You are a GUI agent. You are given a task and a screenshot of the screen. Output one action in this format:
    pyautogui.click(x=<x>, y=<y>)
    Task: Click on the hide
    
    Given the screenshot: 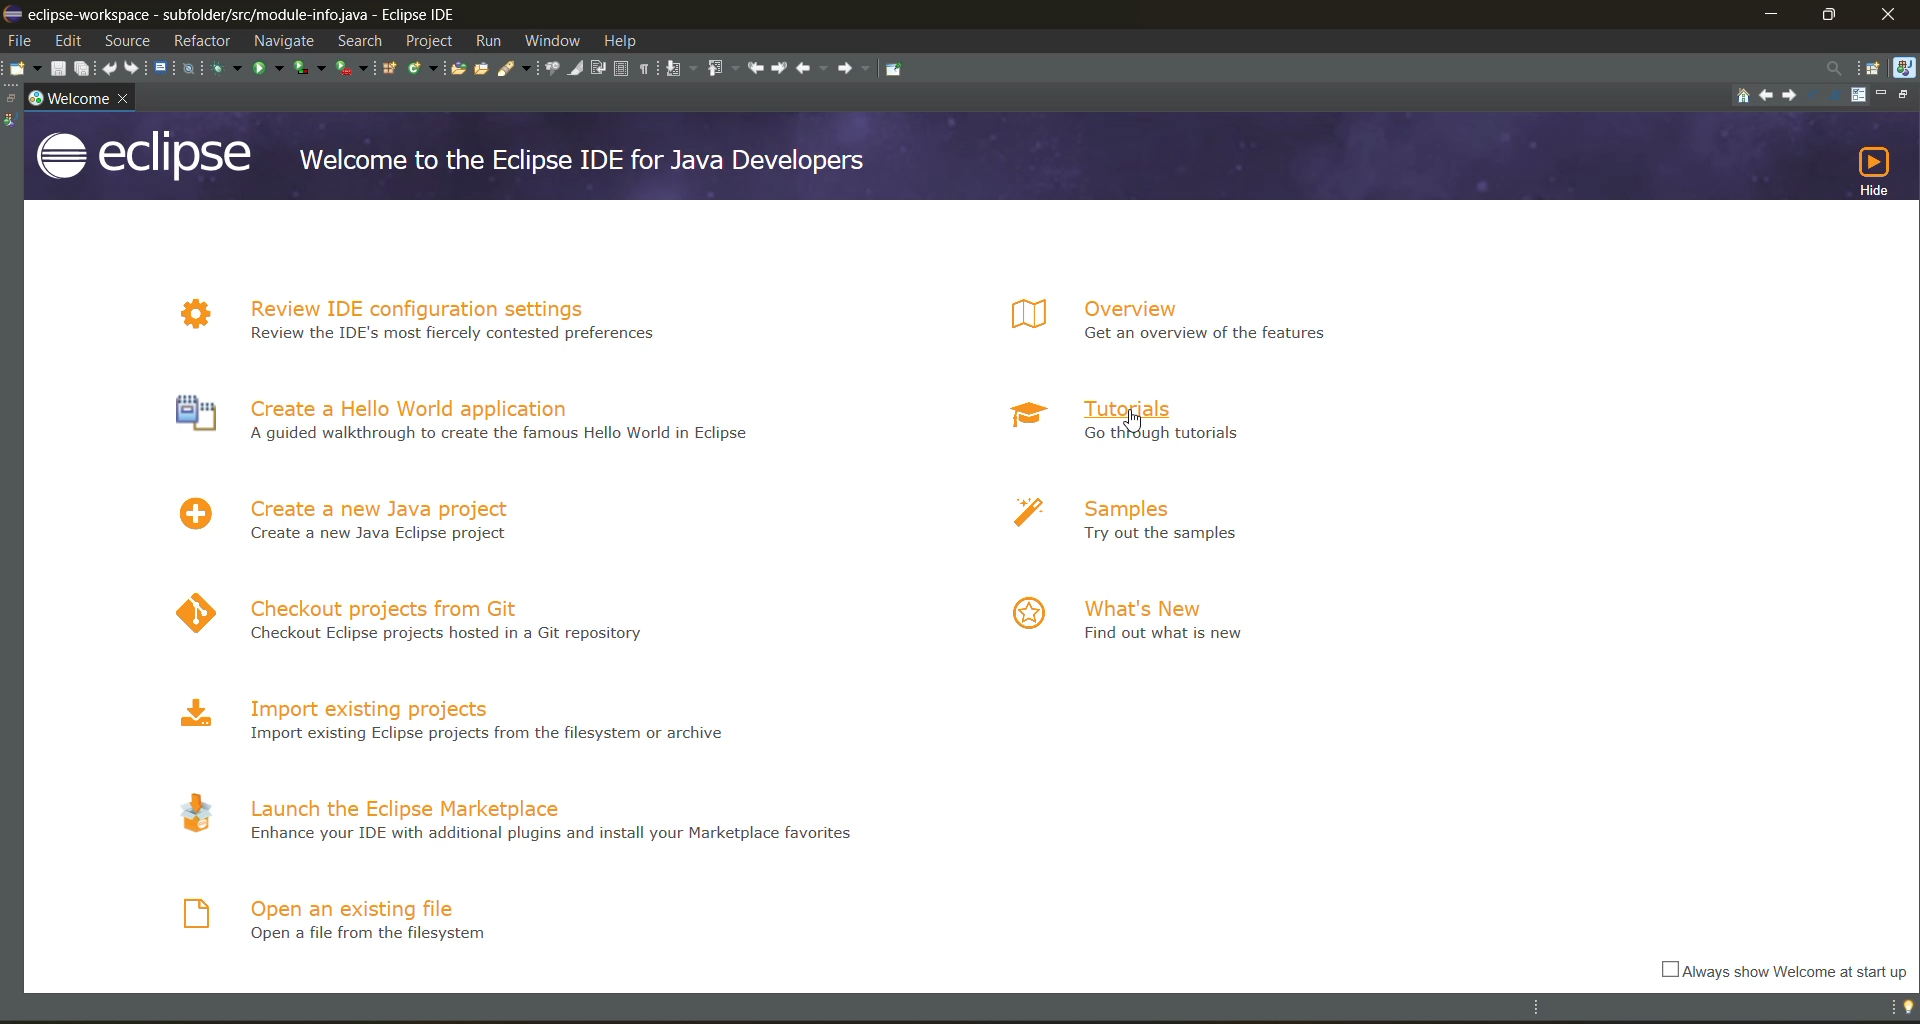 What is the action you would take?
    pyautogui.click(x=1875, y=173)
    